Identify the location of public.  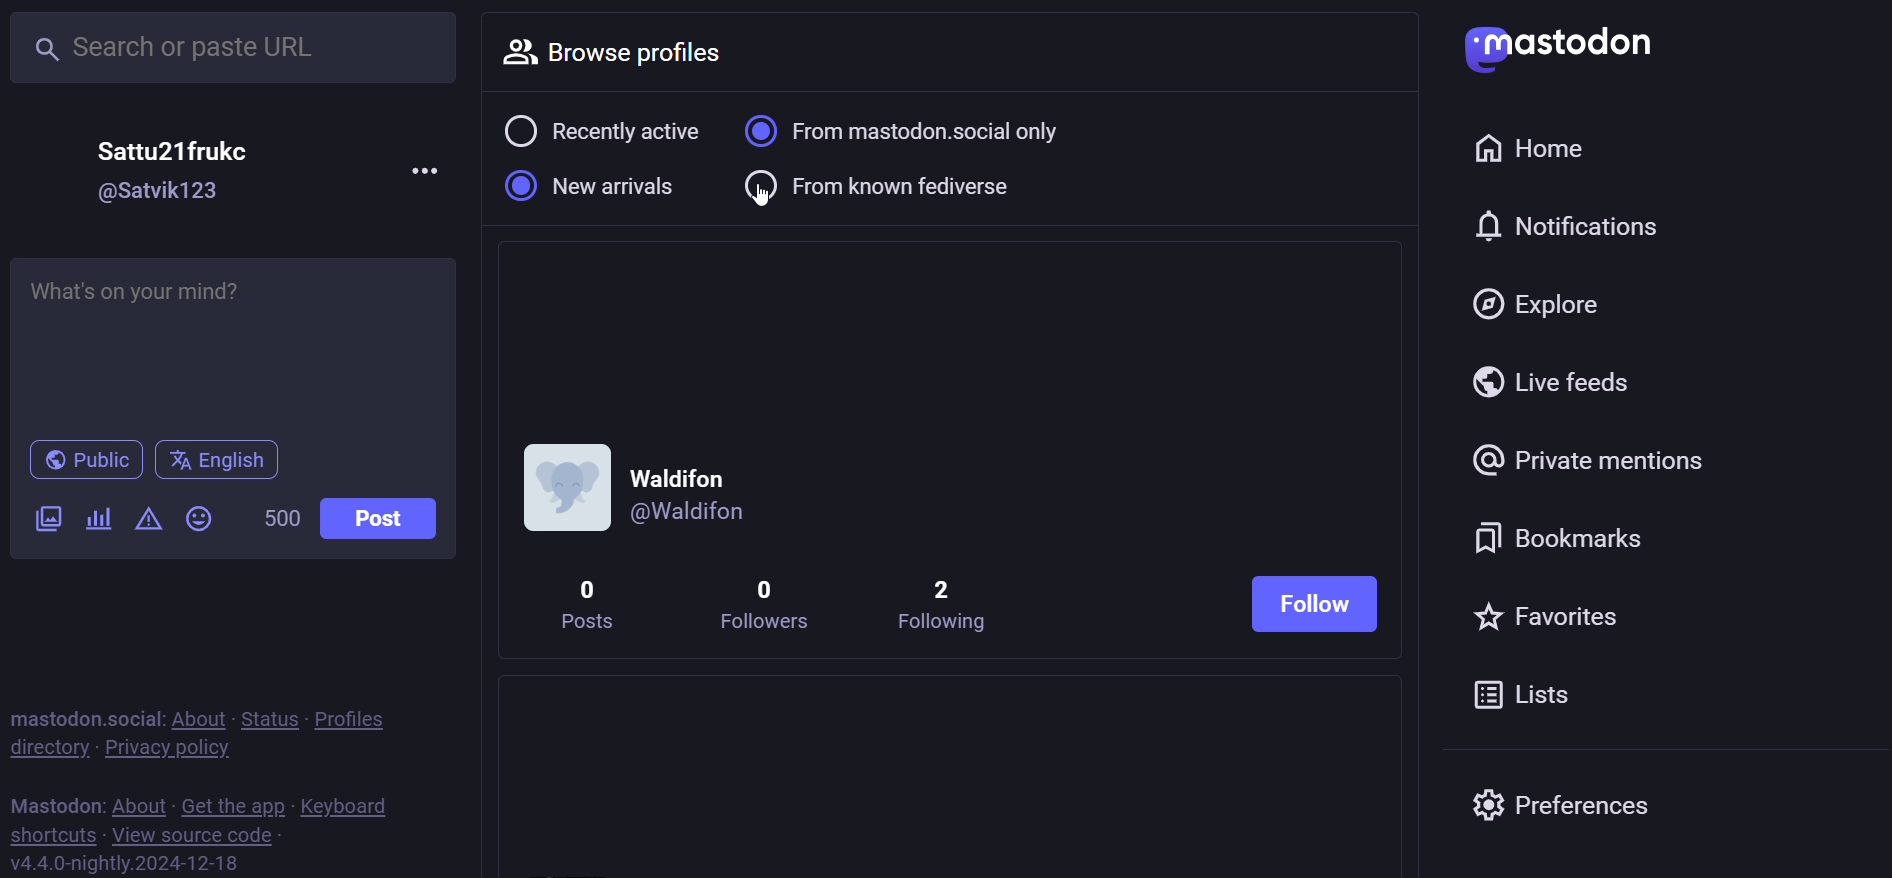
(84, 463).